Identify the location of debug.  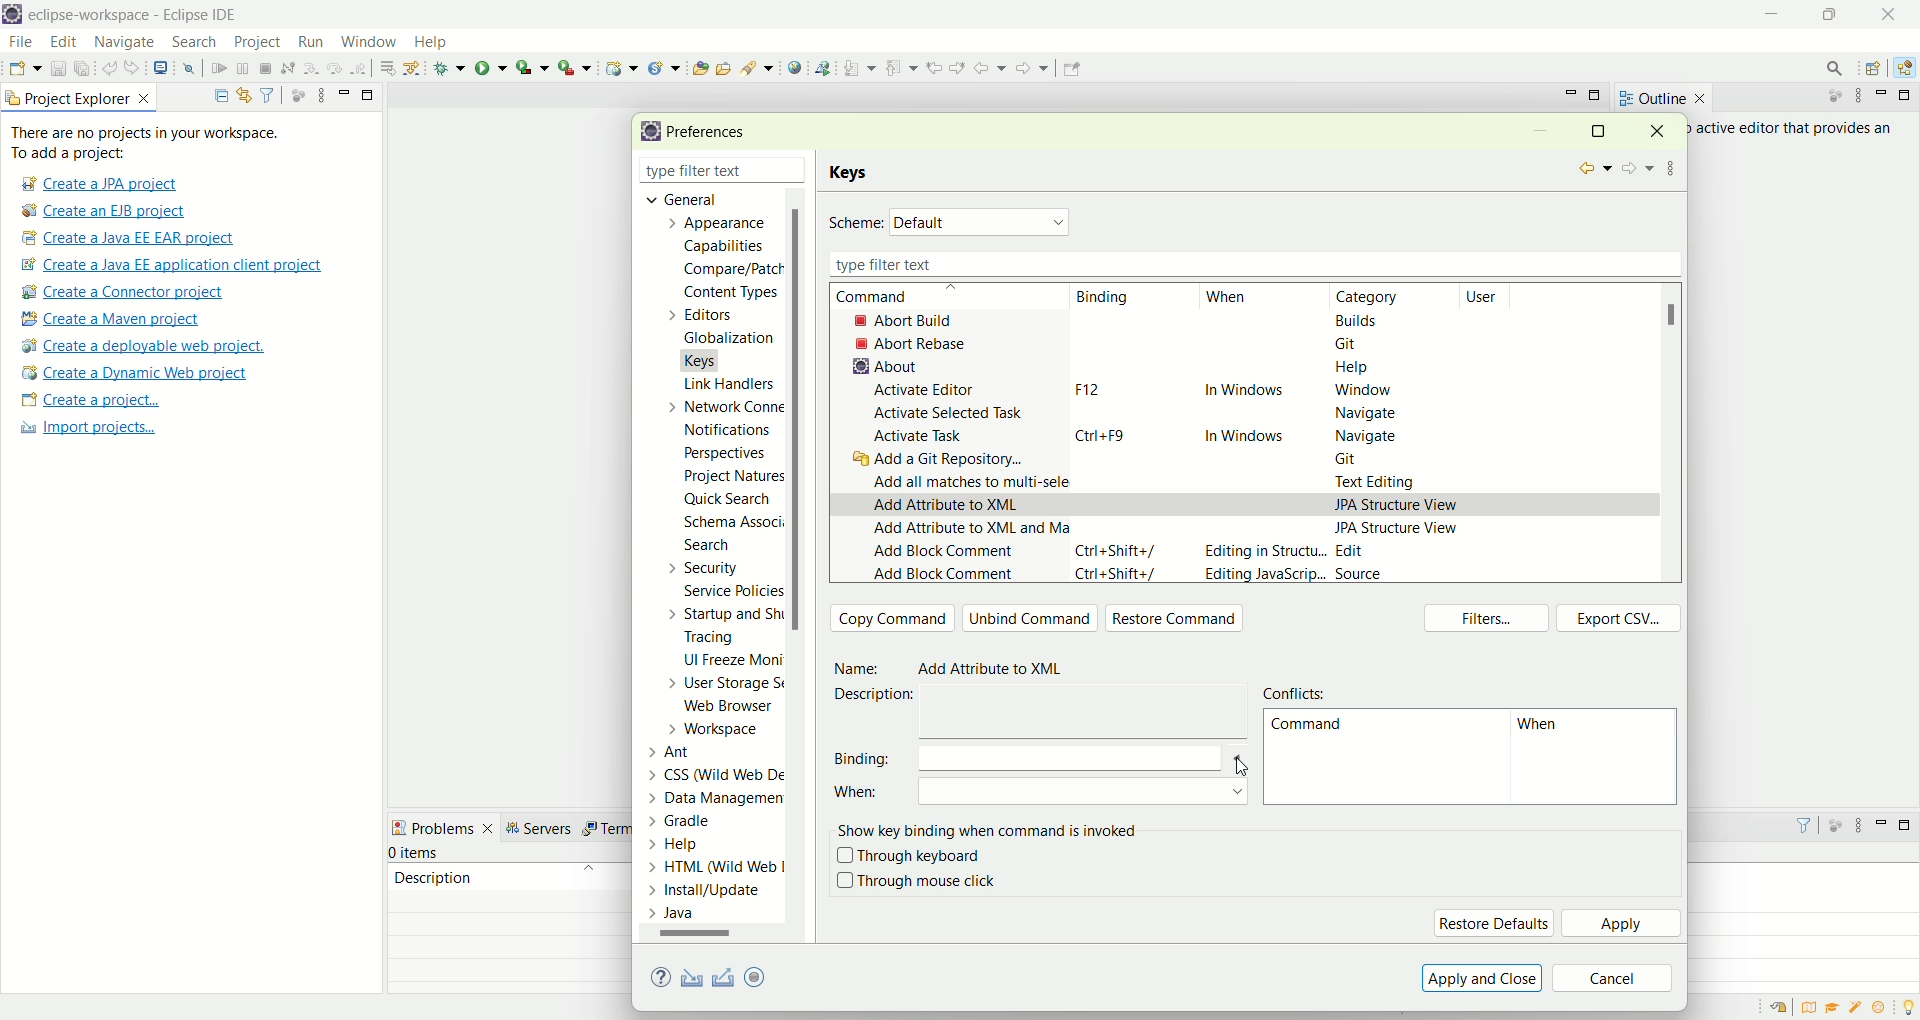
(450, 68).